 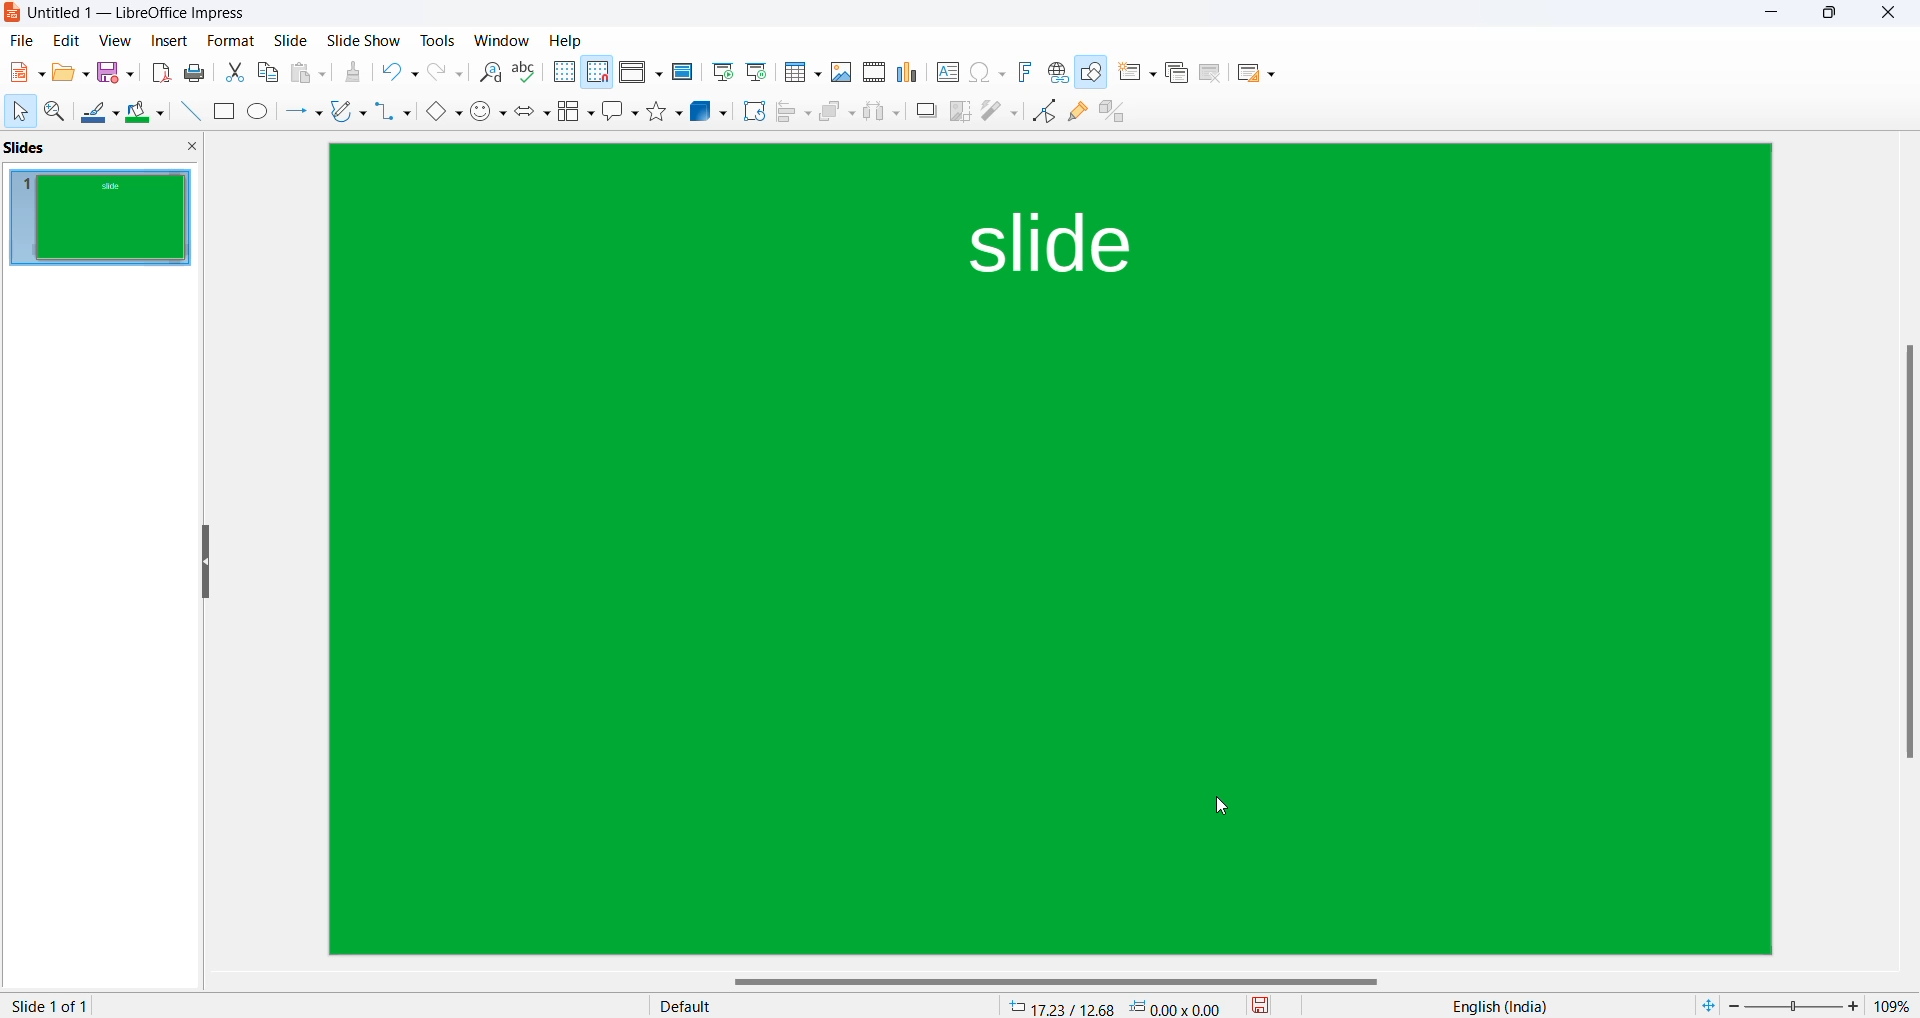 What do you see at coordinates (25, 77) in the screenshot?
I see `new file` at bounding box center [25, 77].